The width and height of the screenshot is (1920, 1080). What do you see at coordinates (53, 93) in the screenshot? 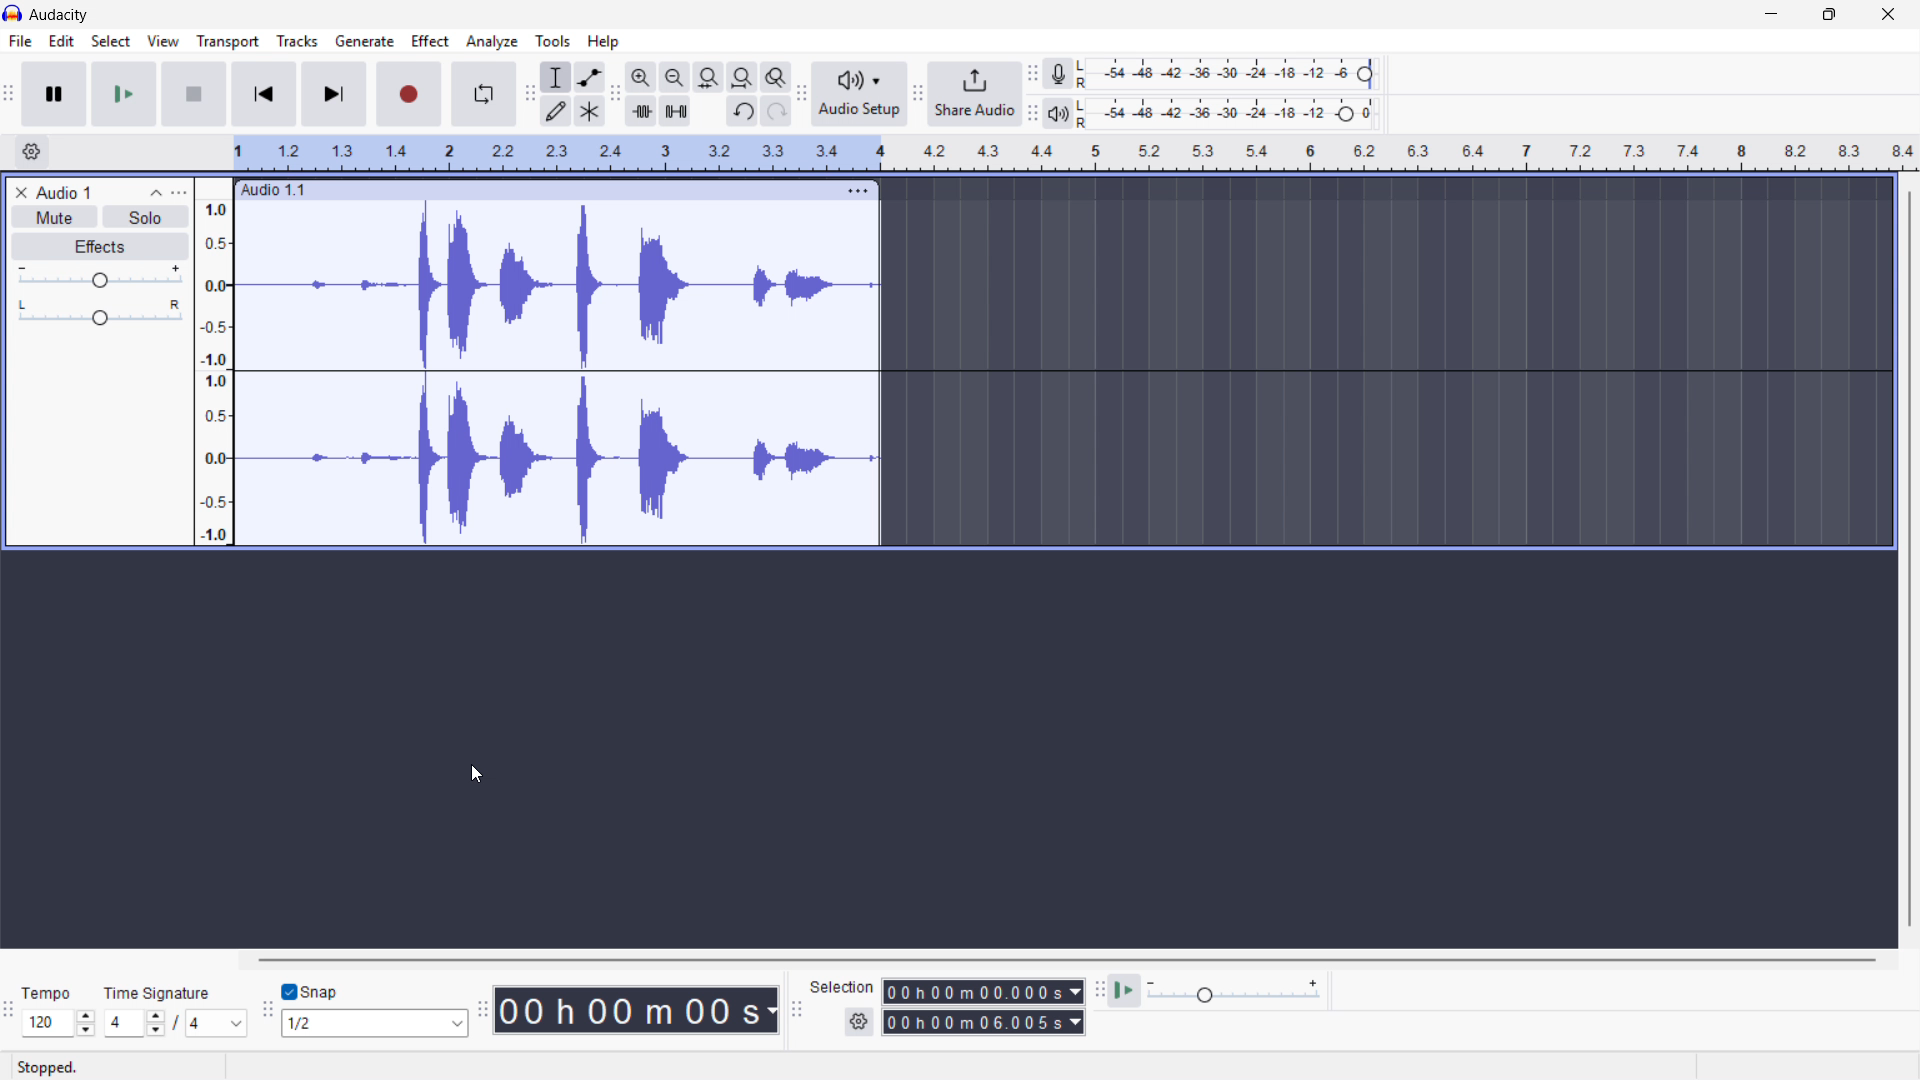
I see `pause ` at bounding box center [53, 93].